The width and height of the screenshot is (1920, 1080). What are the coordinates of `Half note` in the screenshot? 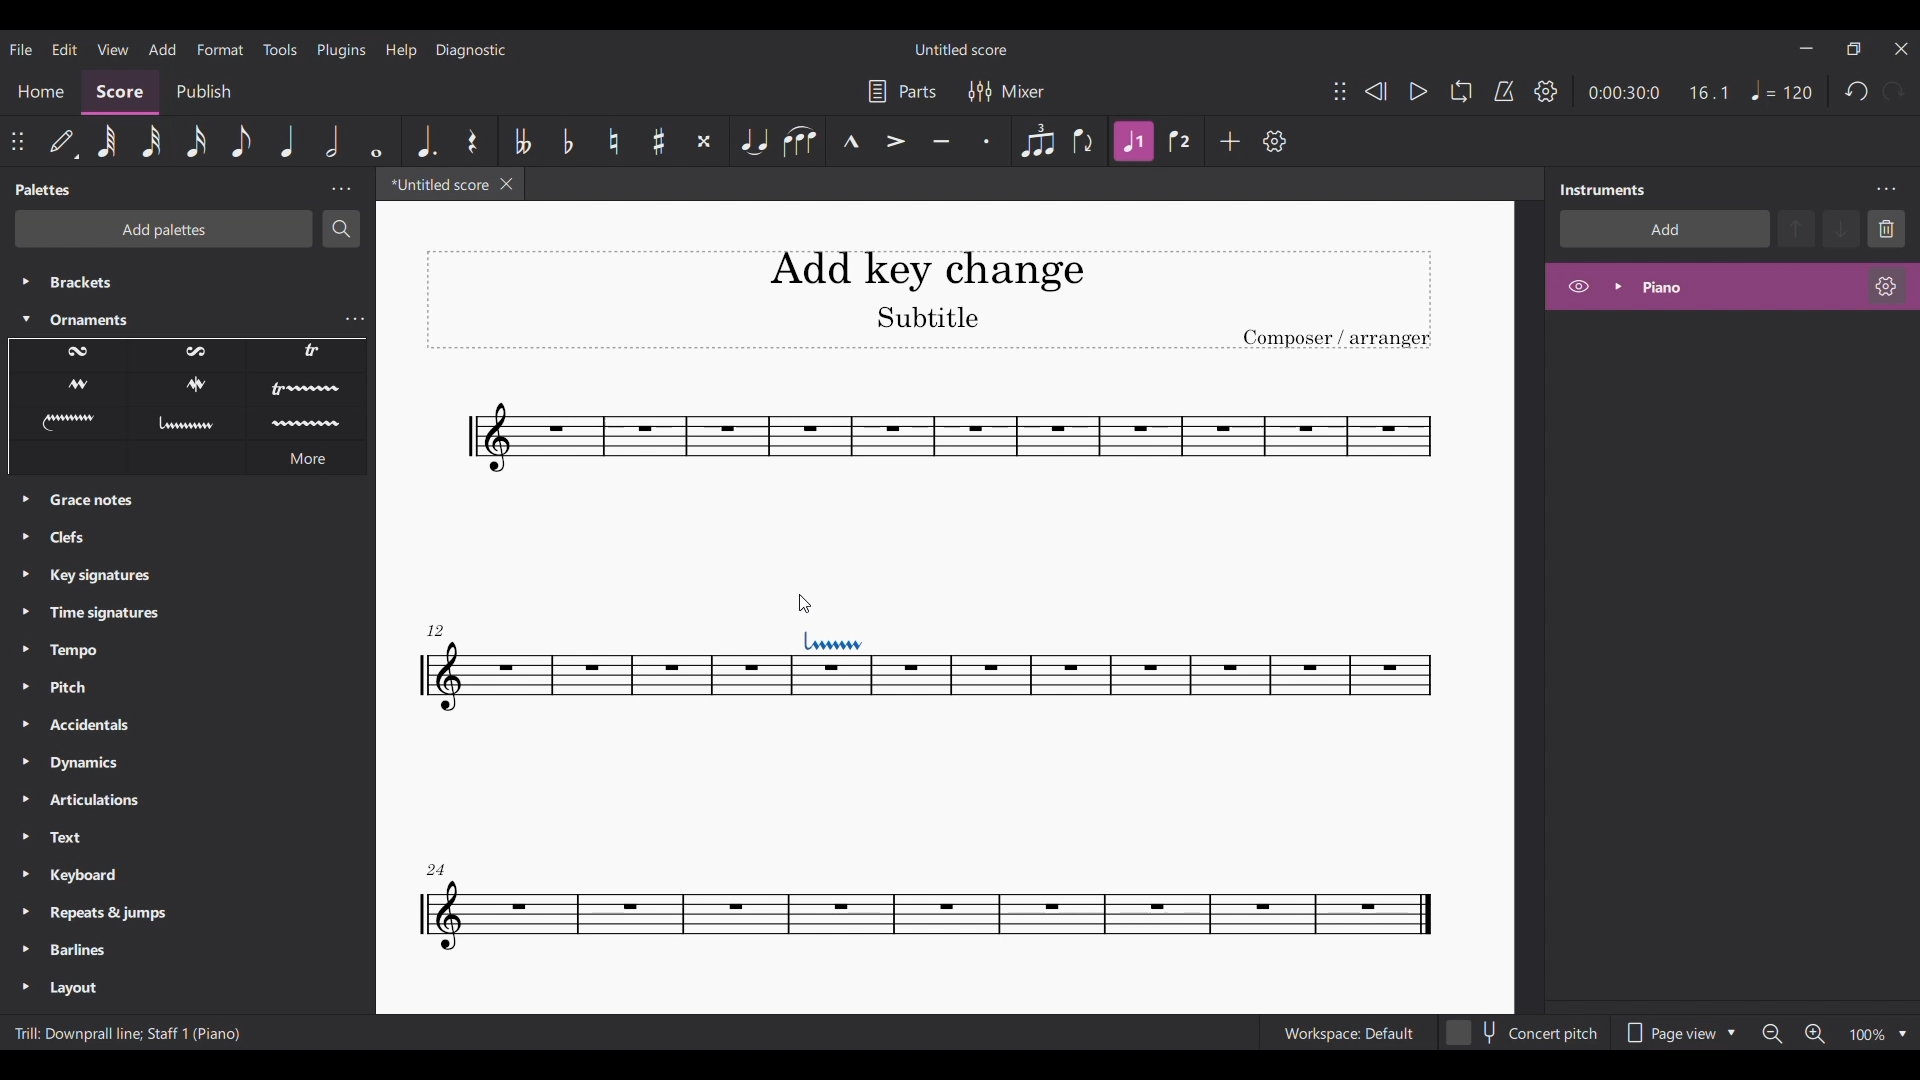 It's located at (334, 140).